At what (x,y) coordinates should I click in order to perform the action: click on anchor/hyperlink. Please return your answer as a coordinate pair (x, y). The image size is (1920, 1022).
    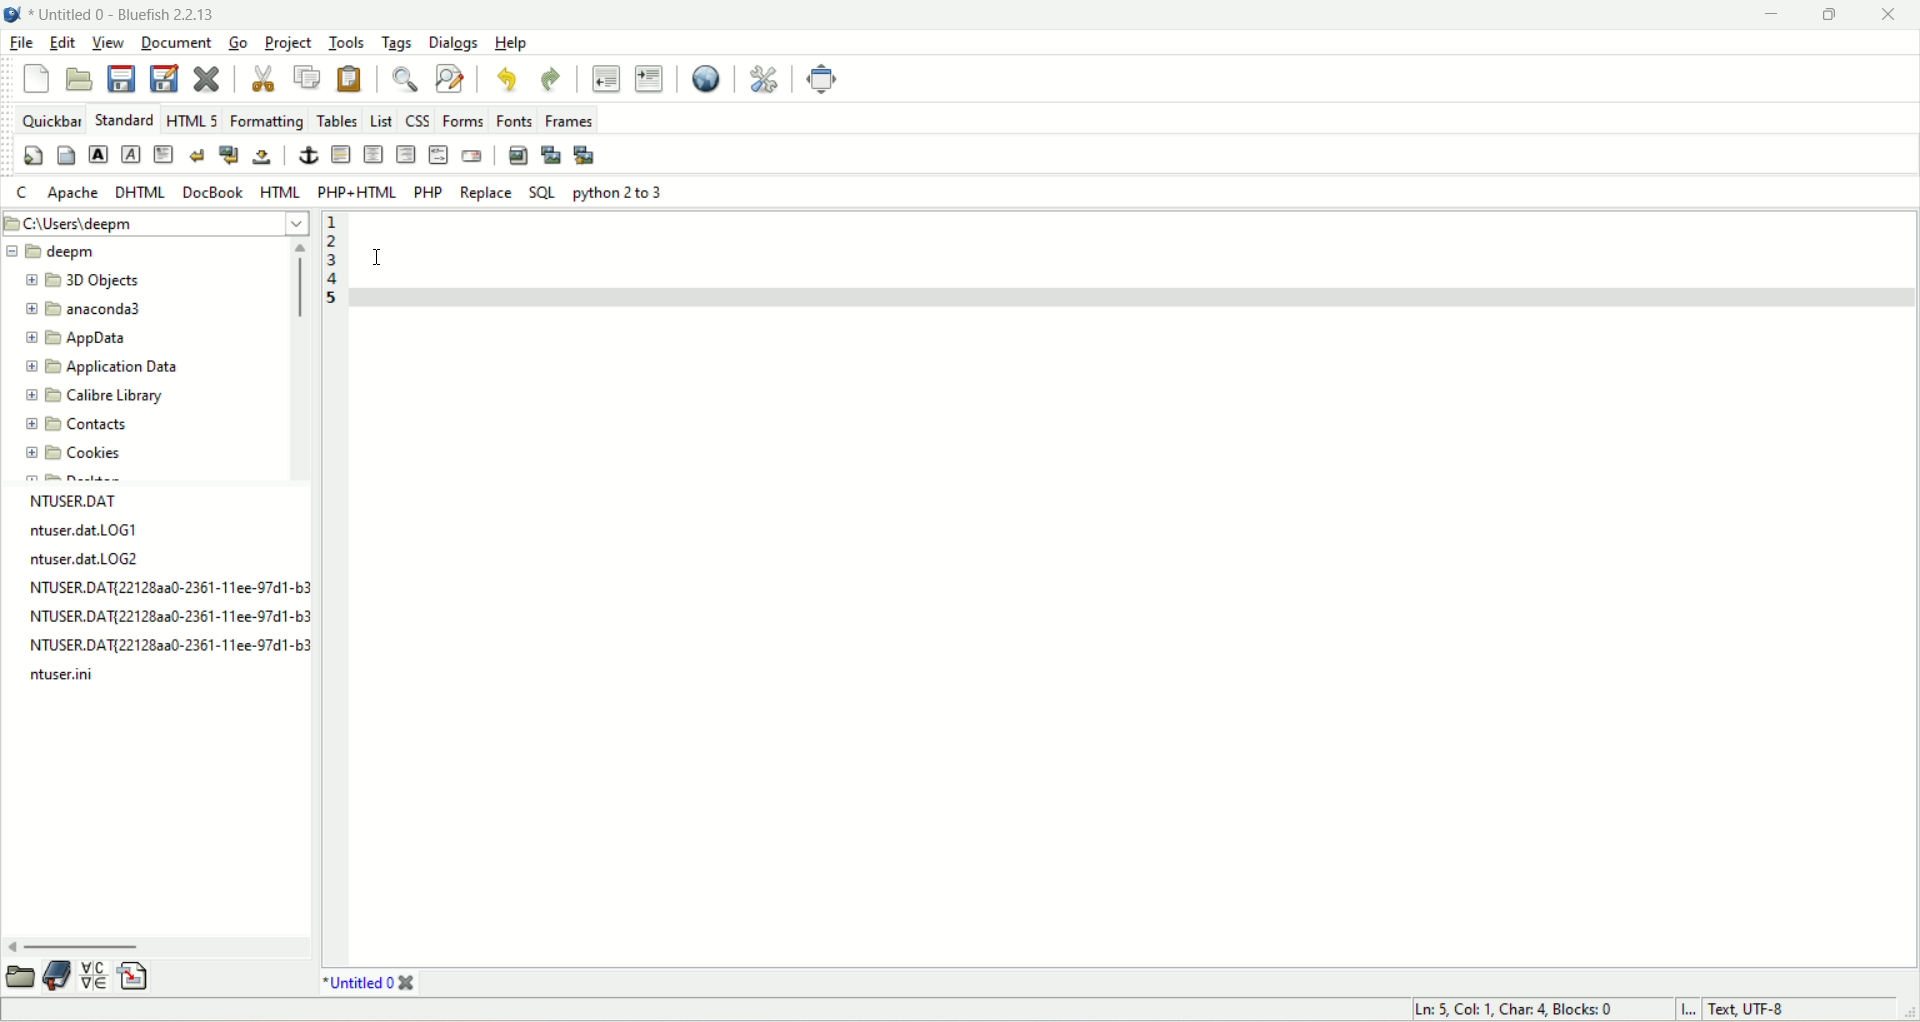
    Looking at the image, I should click on (306, 156).